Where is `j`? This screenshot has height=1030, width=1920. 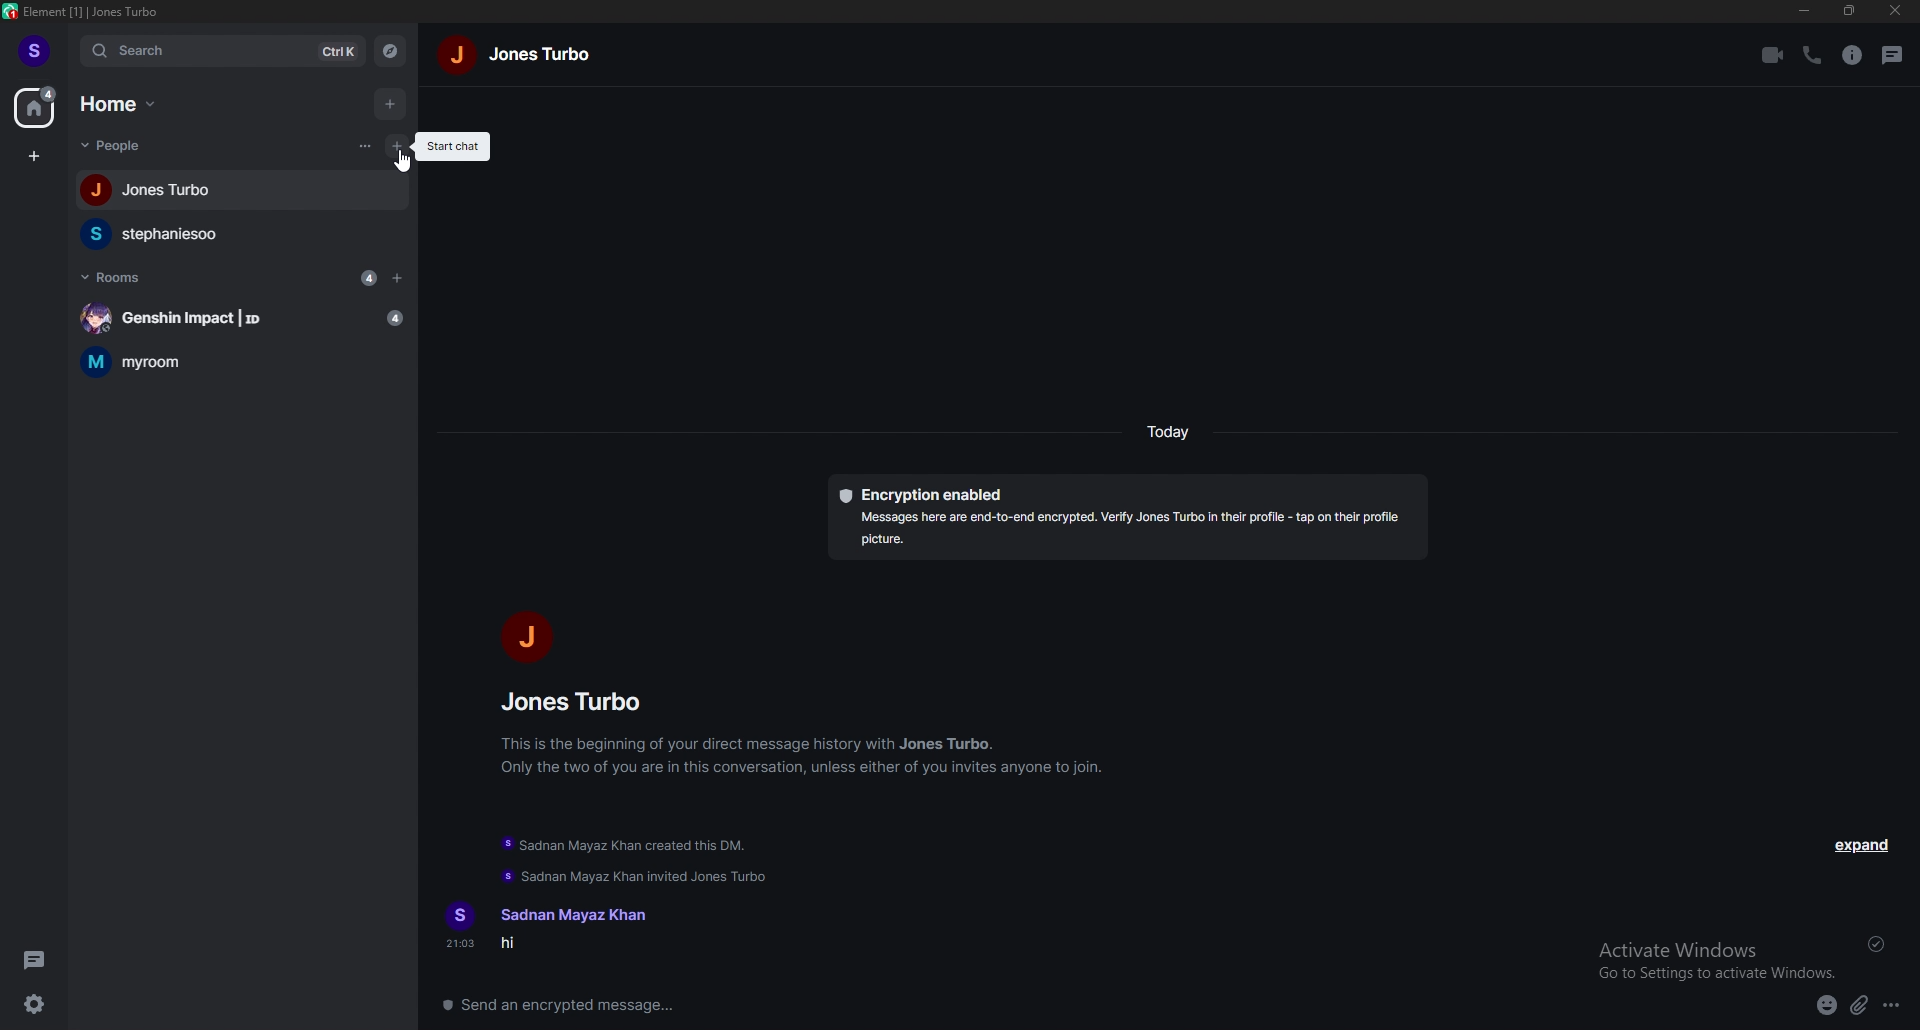 j is located at coordinates (526, 637).